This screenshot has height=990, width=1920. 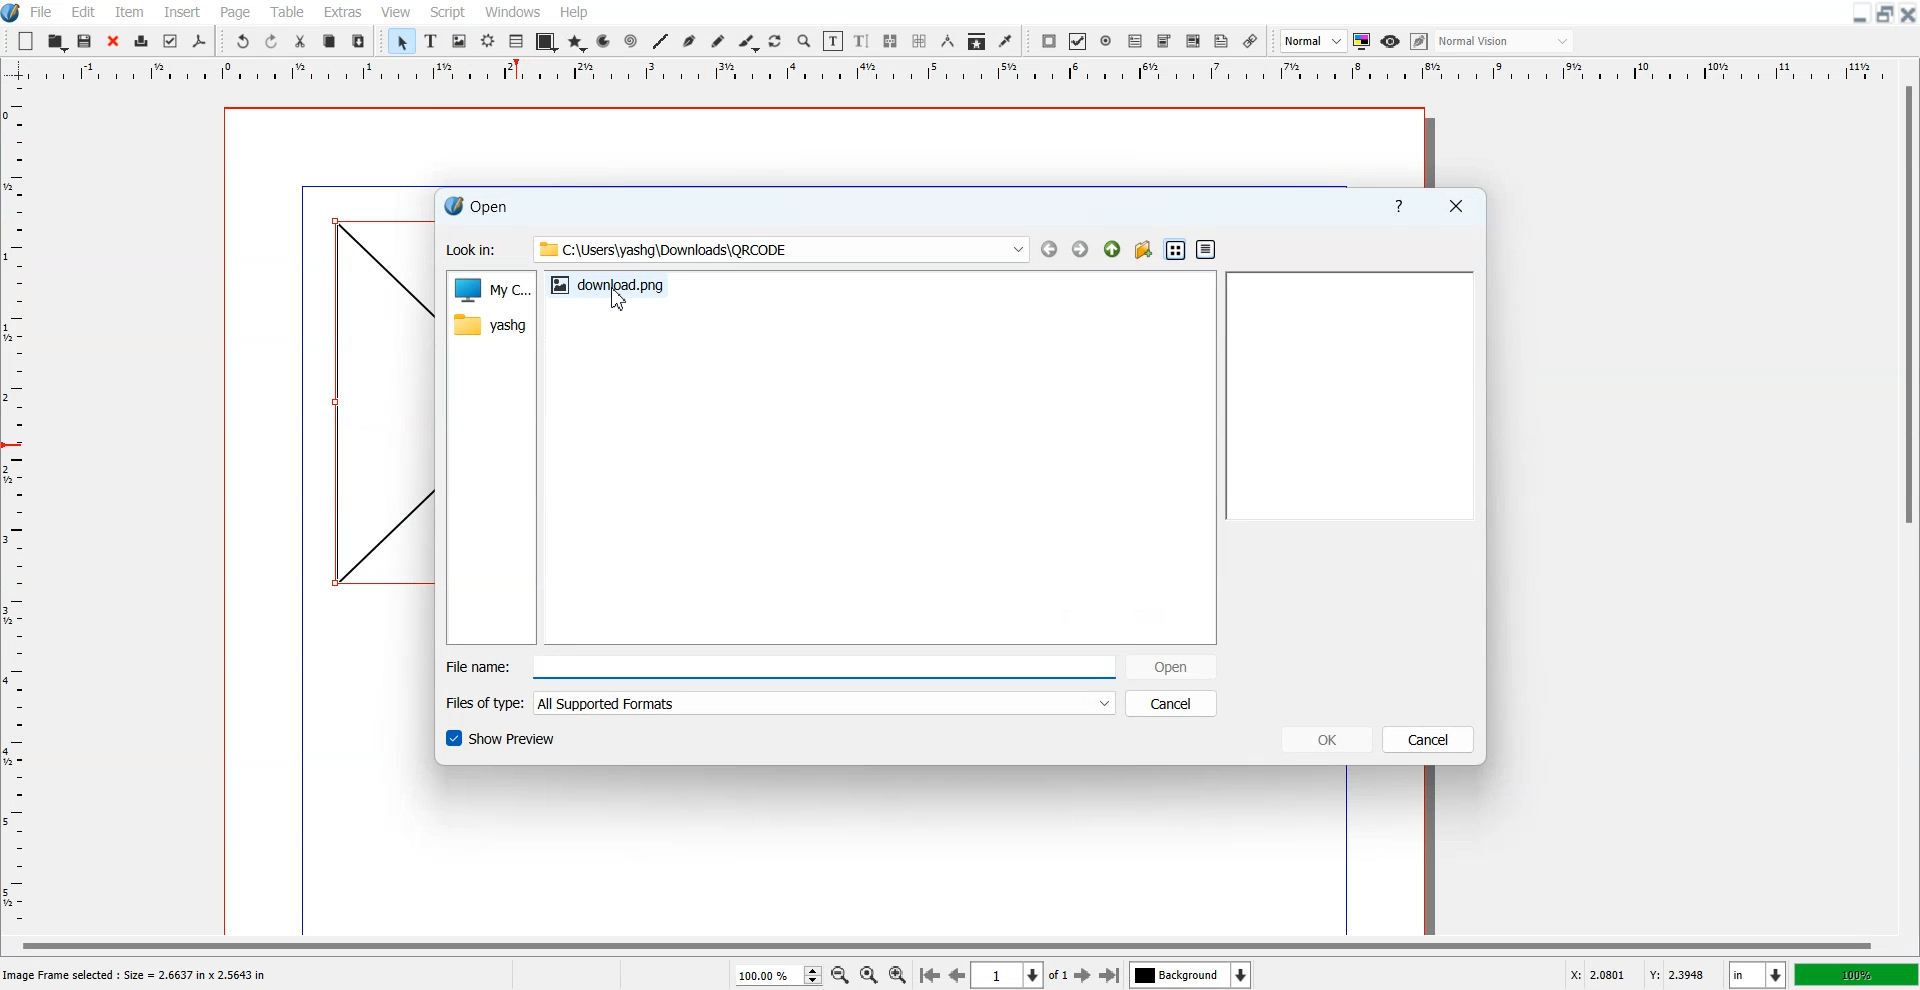 I want to click on Eye Dropper, so click(x=1005, y=41).